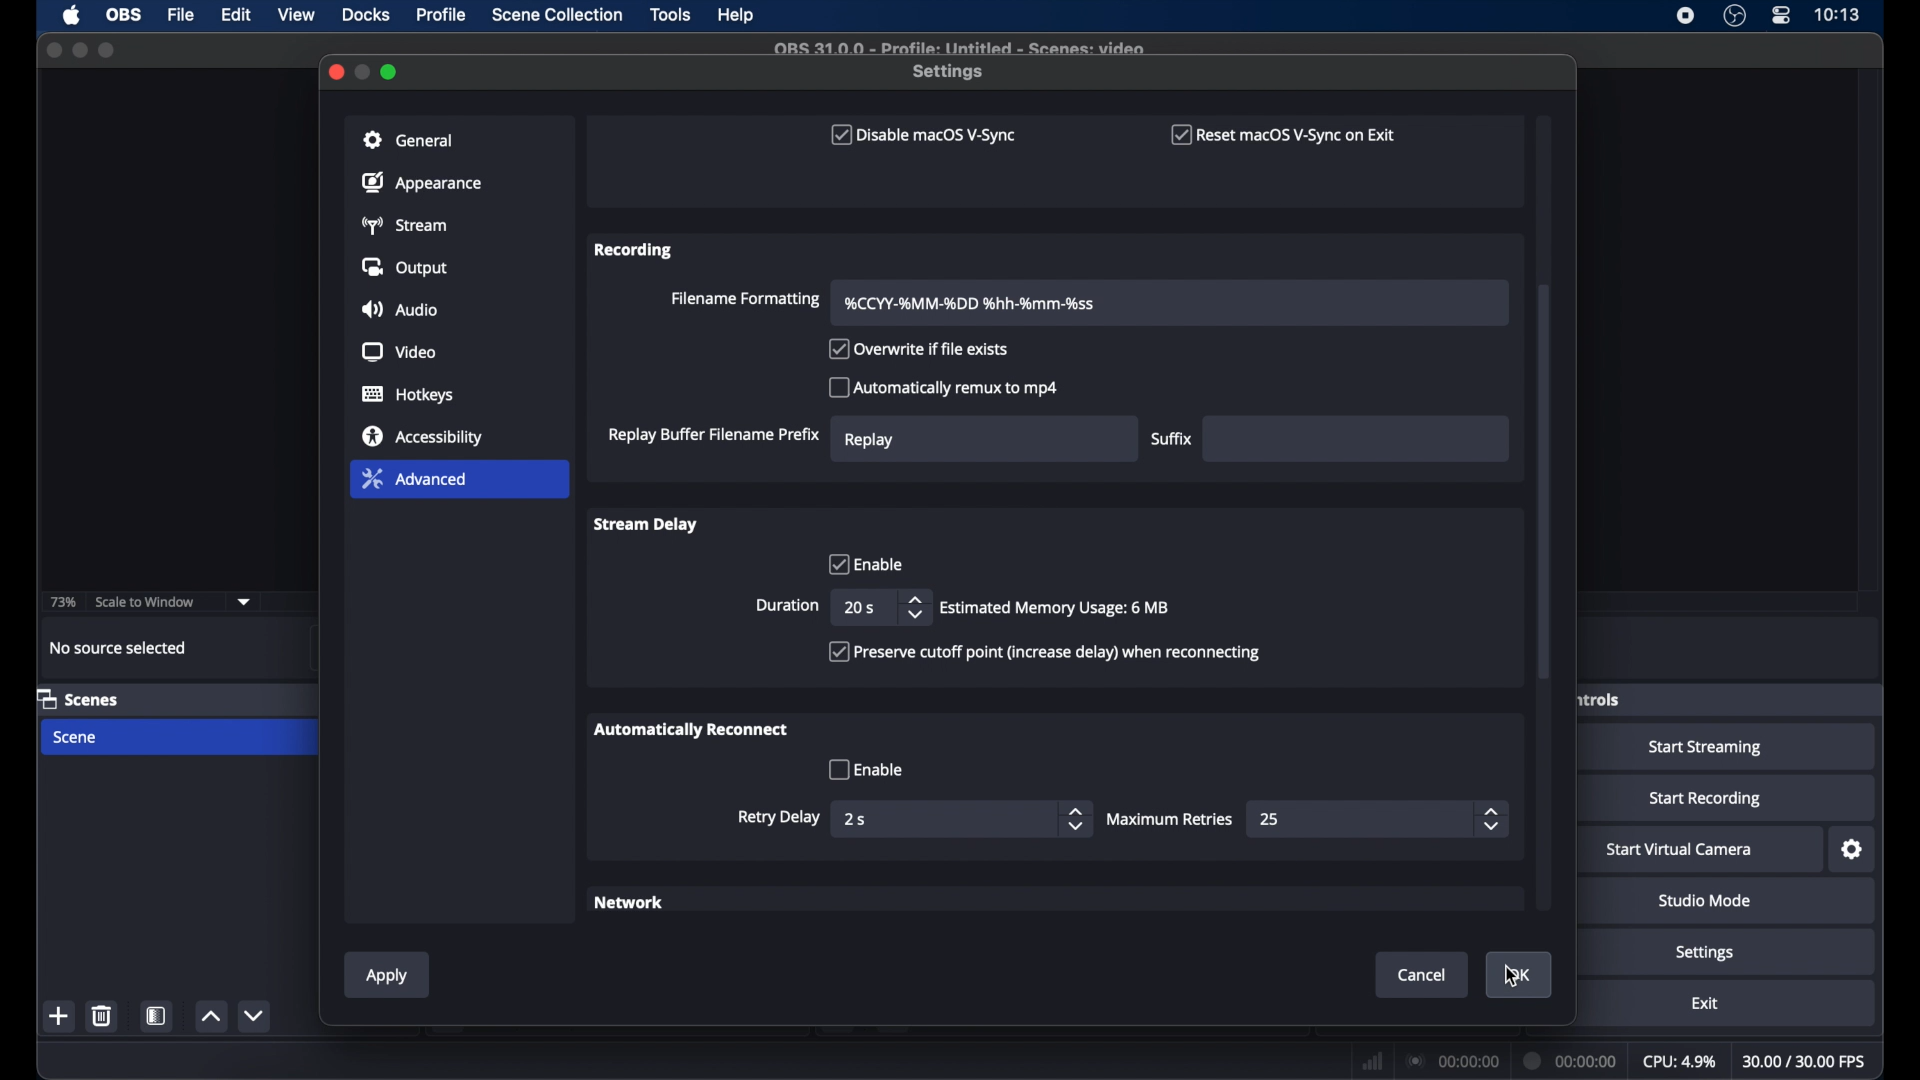  What do you see at coordinates (1596, 698) in the screenshot?
I see `obscure label` at bounding box center [1596, 698].